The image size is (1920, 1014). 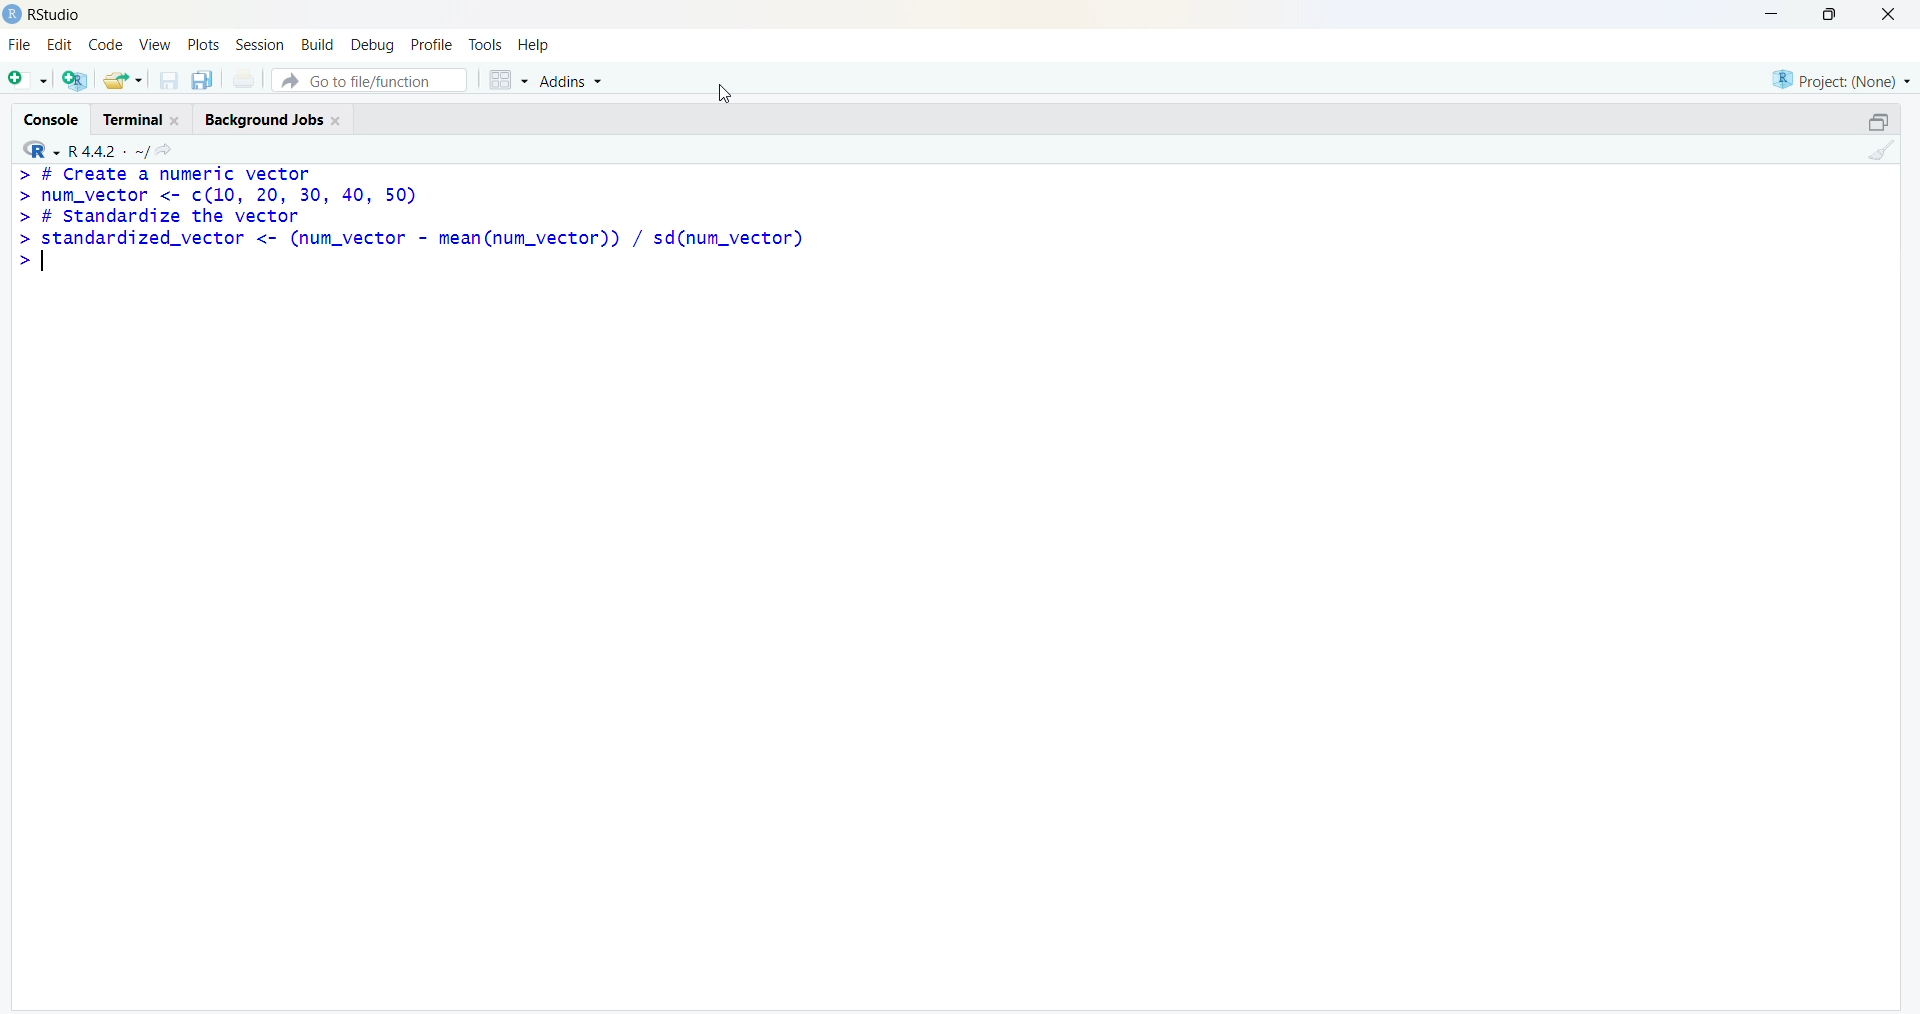 I want to click on copy, so click(x=202, y=80).